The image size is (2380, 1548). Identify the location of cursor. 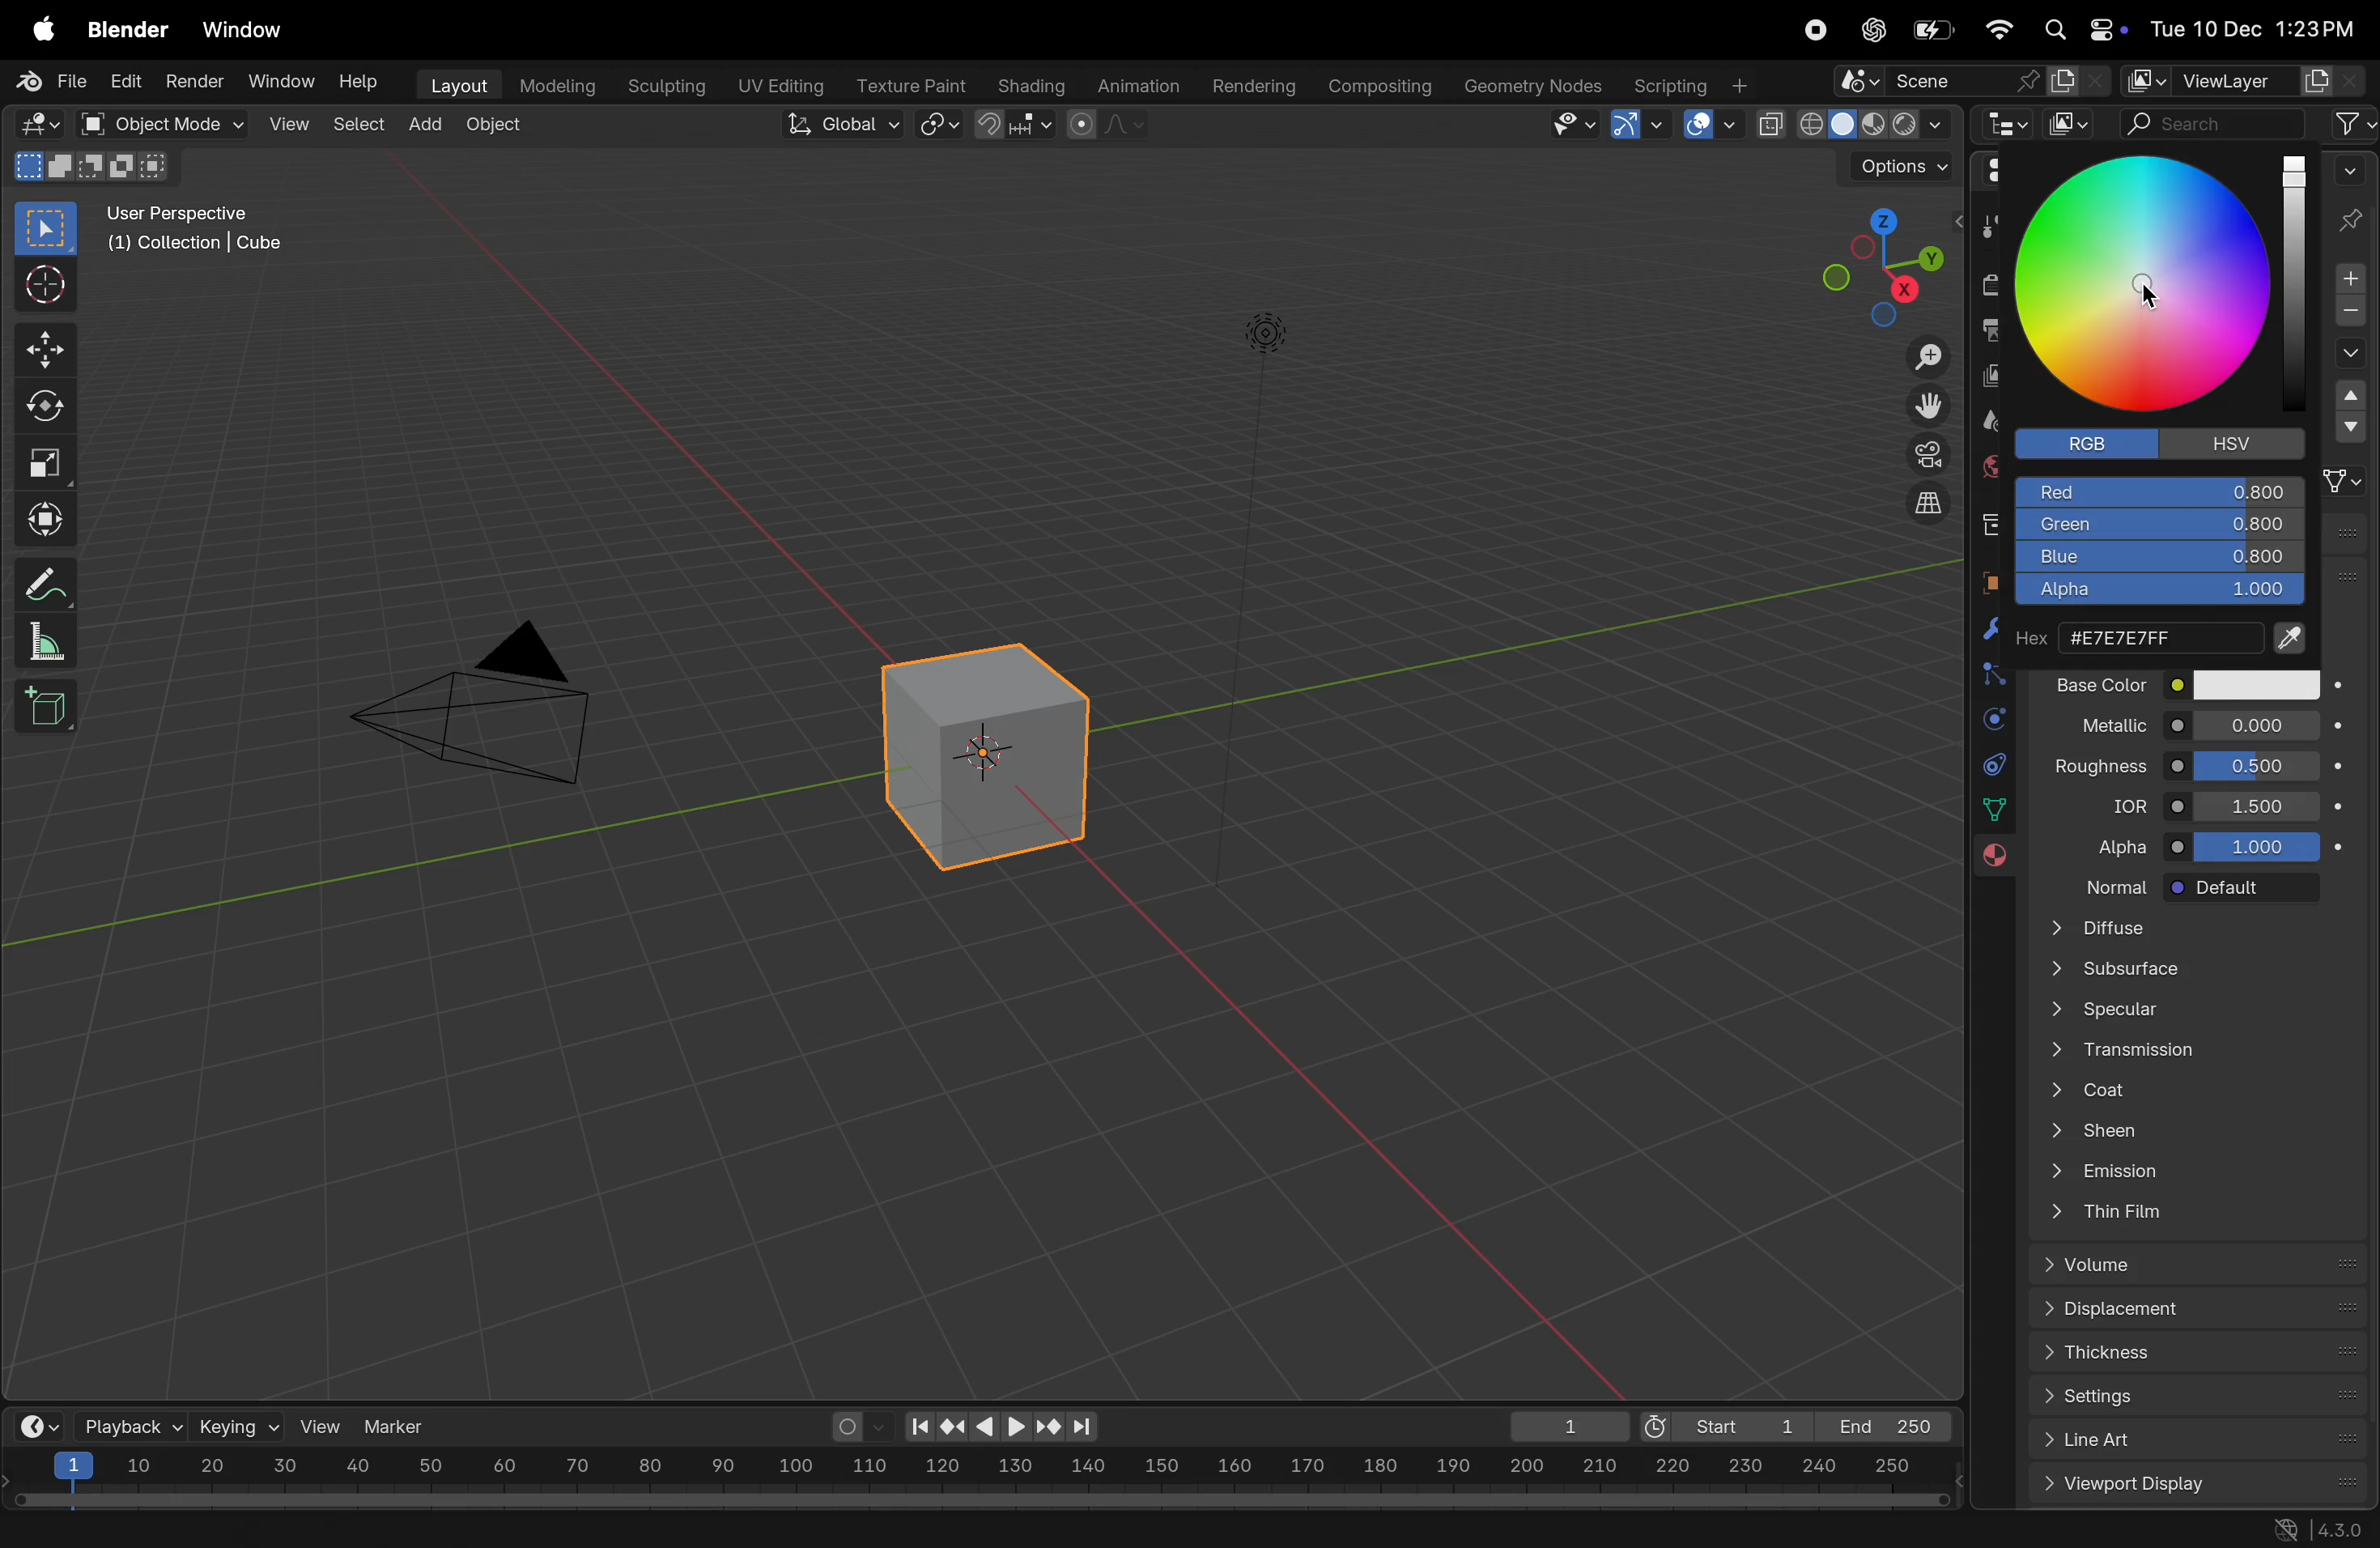
(42, 287).